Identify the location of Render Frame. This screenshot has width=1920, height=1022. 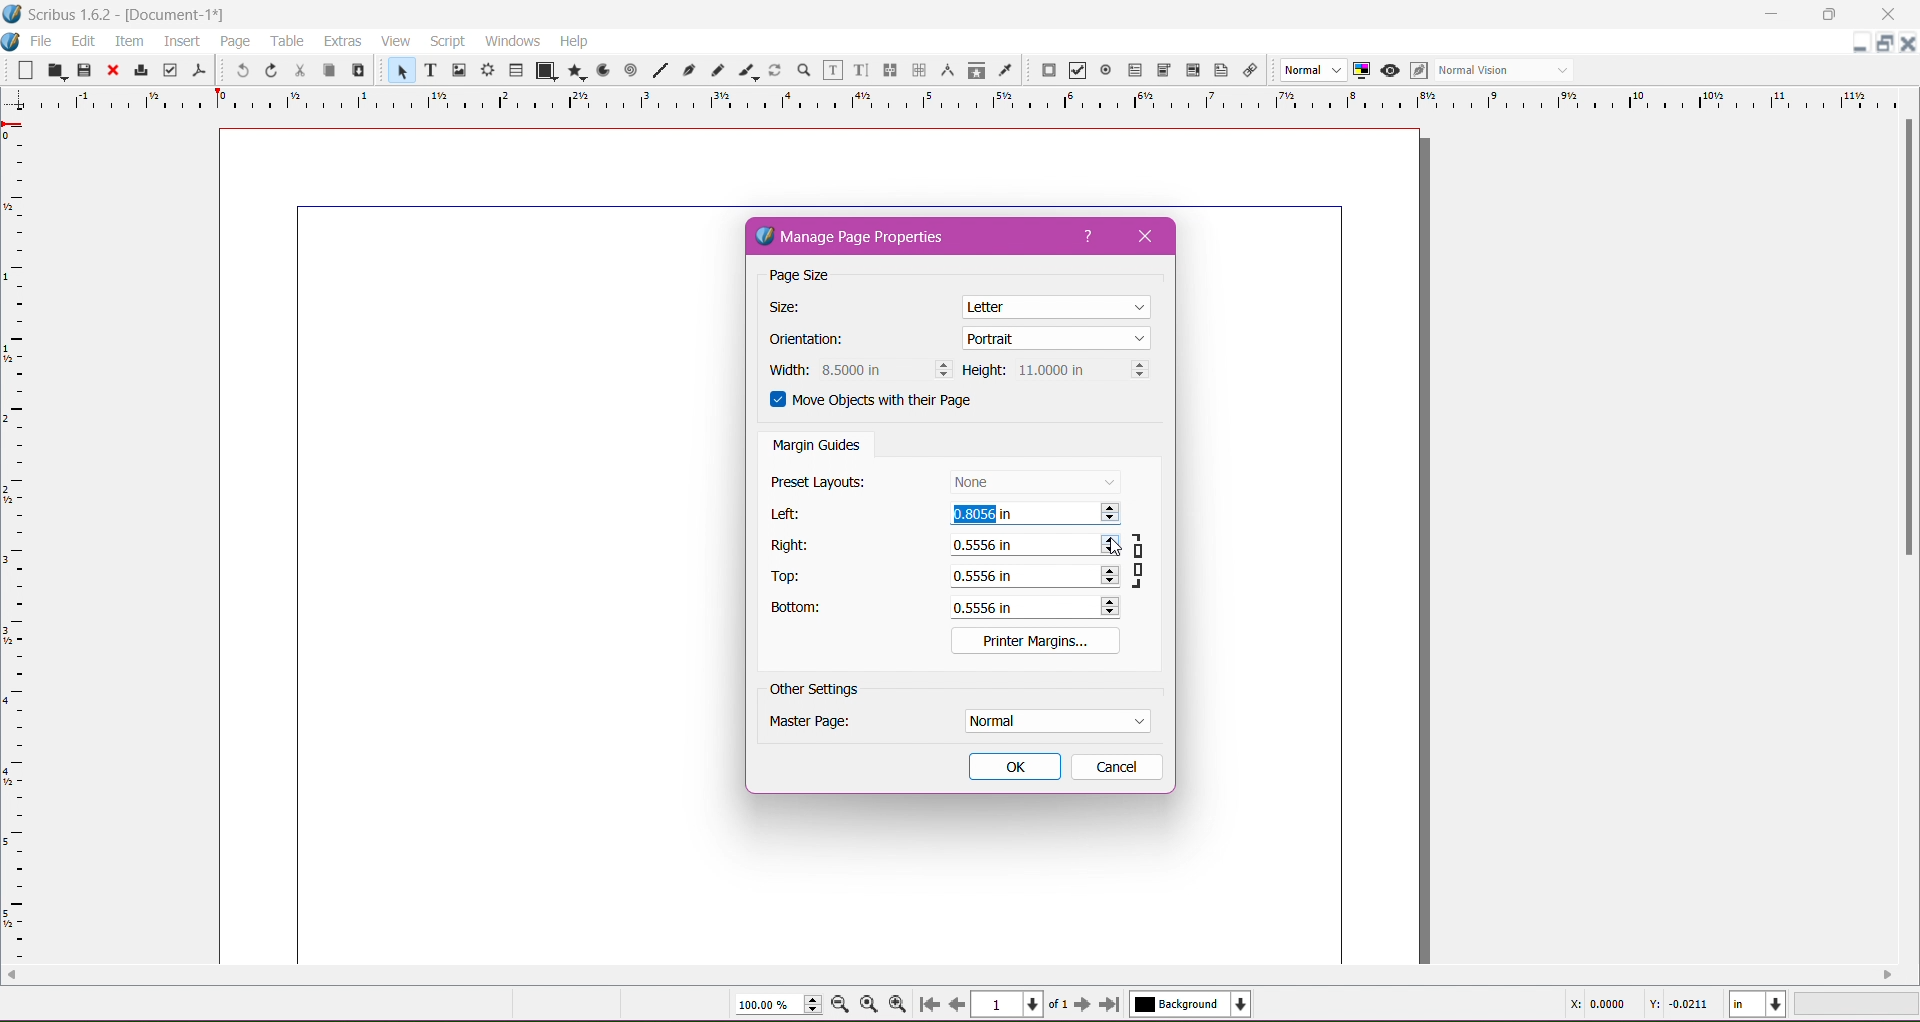
(489, 70).